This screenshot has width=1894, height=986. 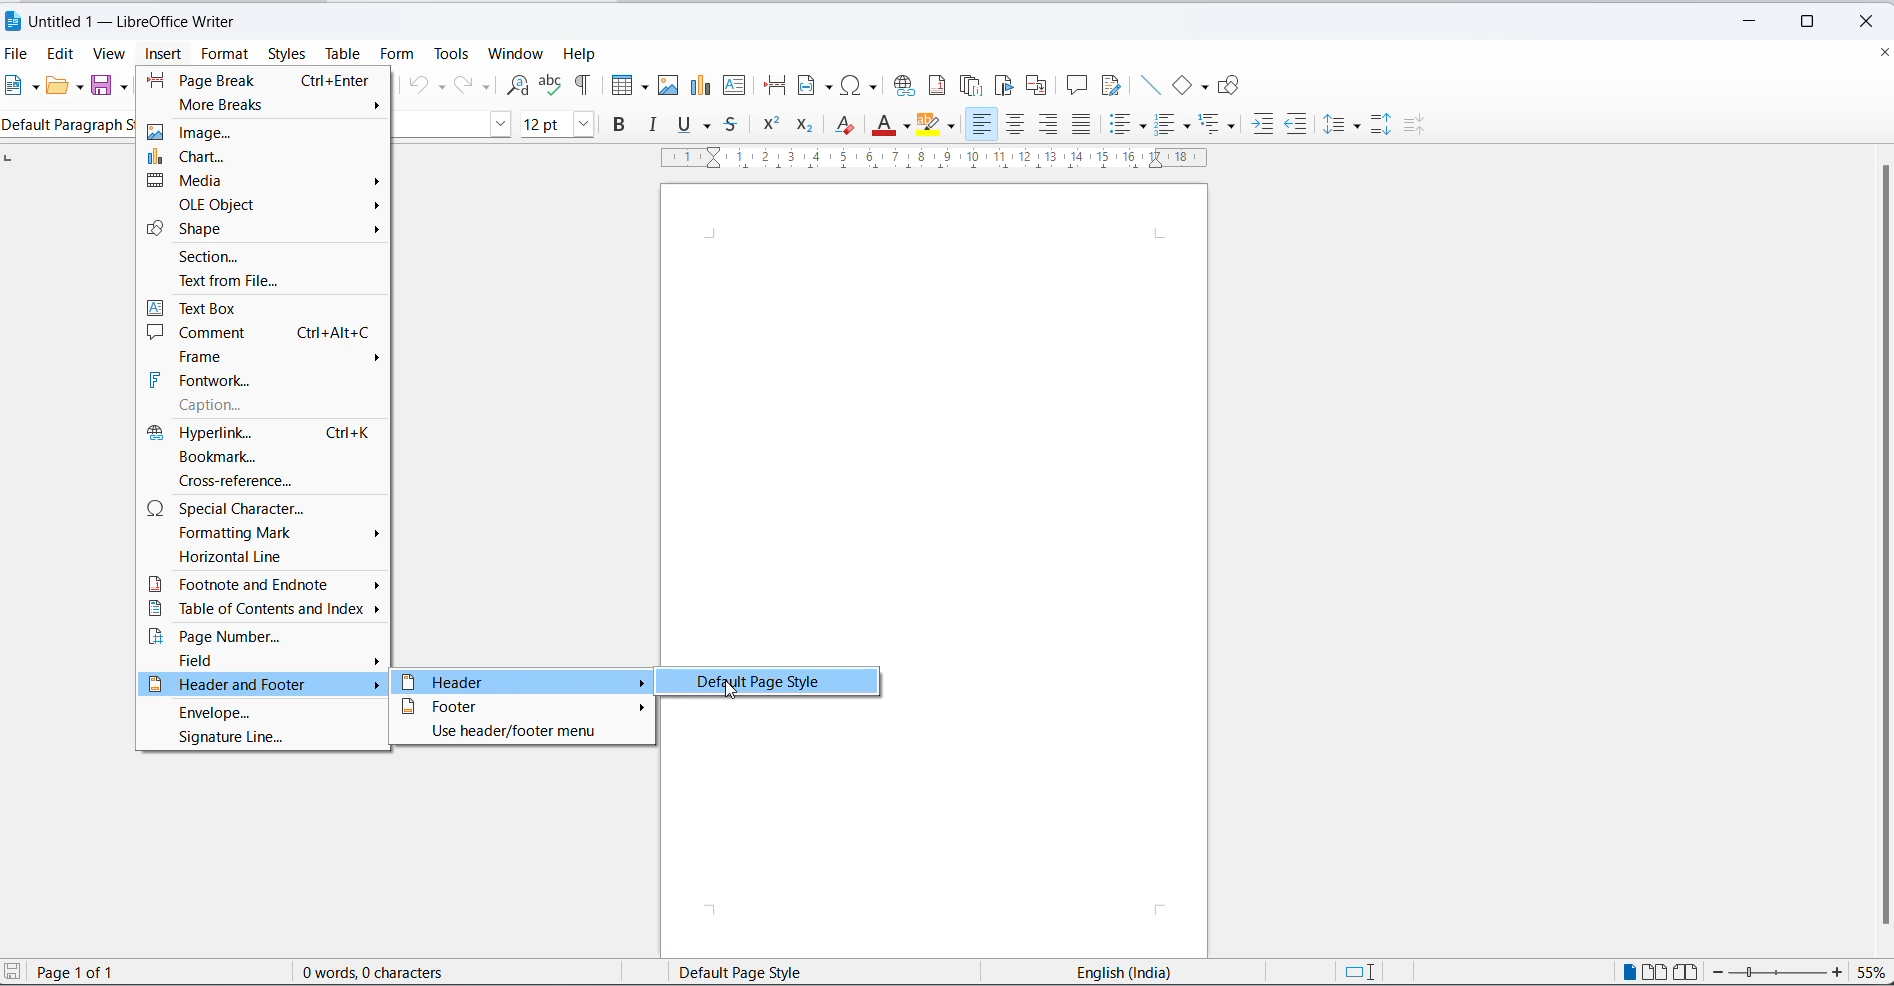 What do you see at coordinates (261, 332) in the screenshot?
I see `comment` at bounding box center [261, 332].